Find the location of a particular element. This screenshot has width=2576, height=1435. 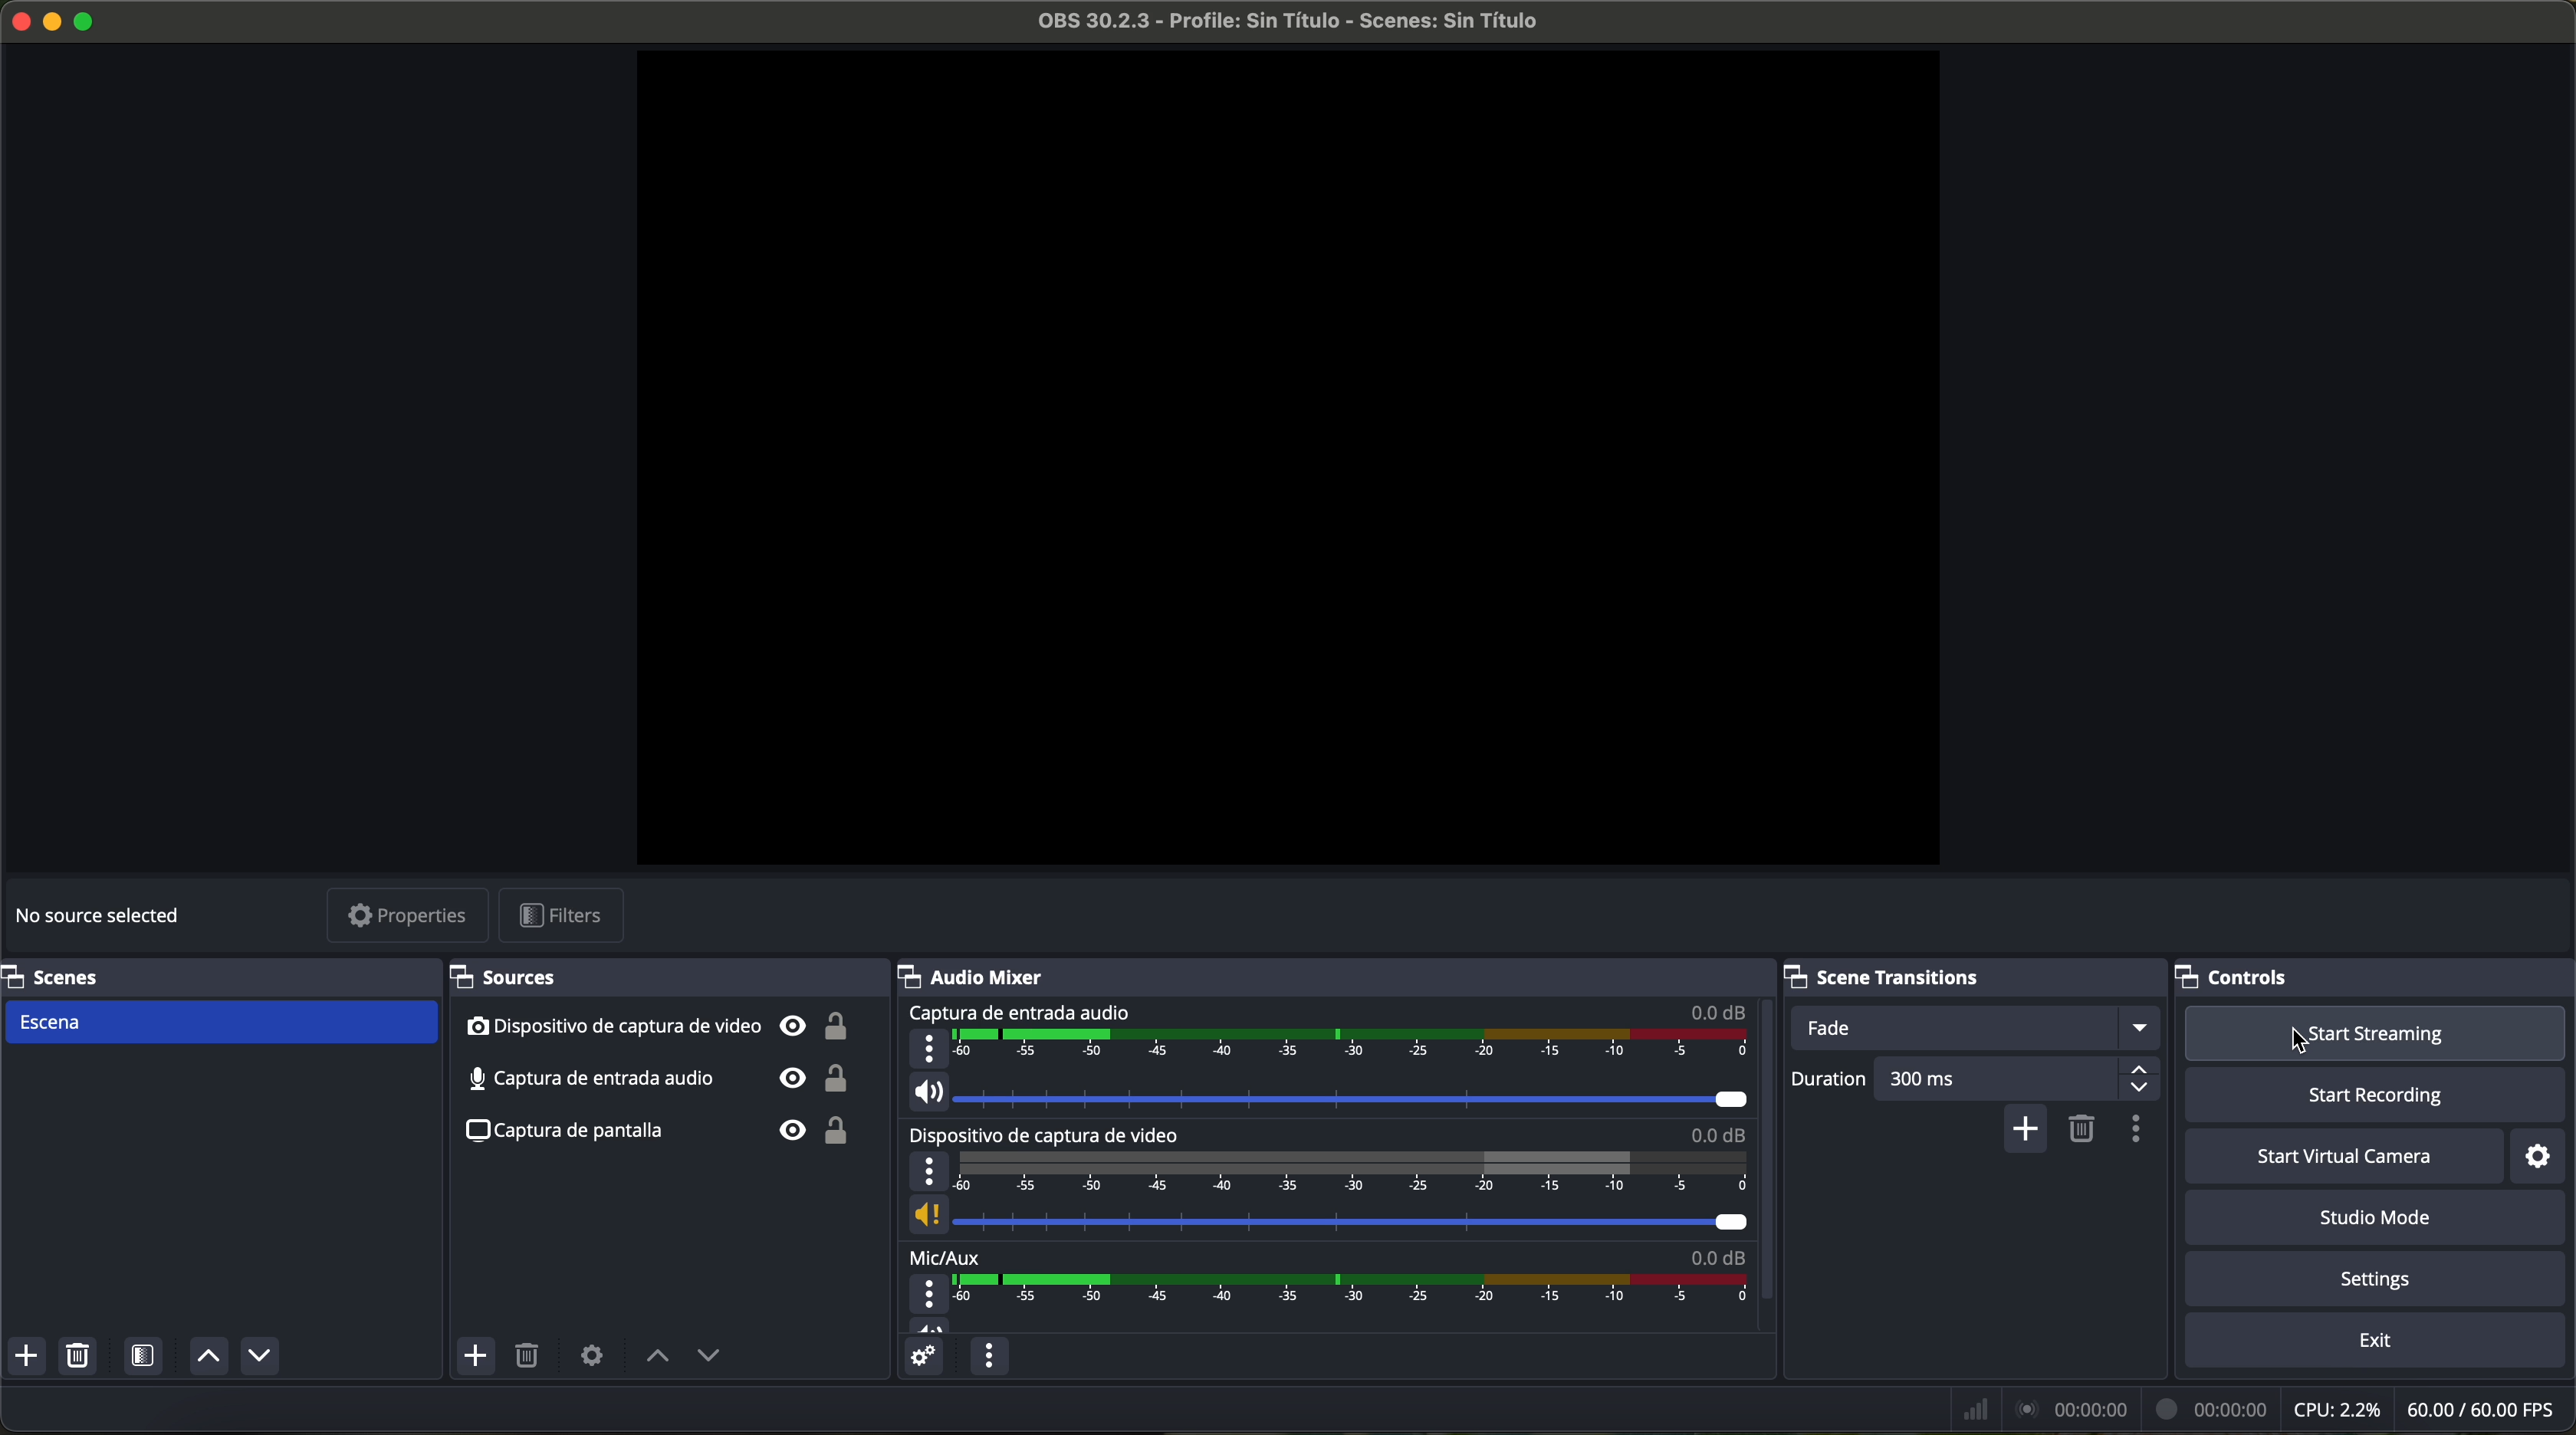

remove configurable transition is located at coordinates (2083, 1127).